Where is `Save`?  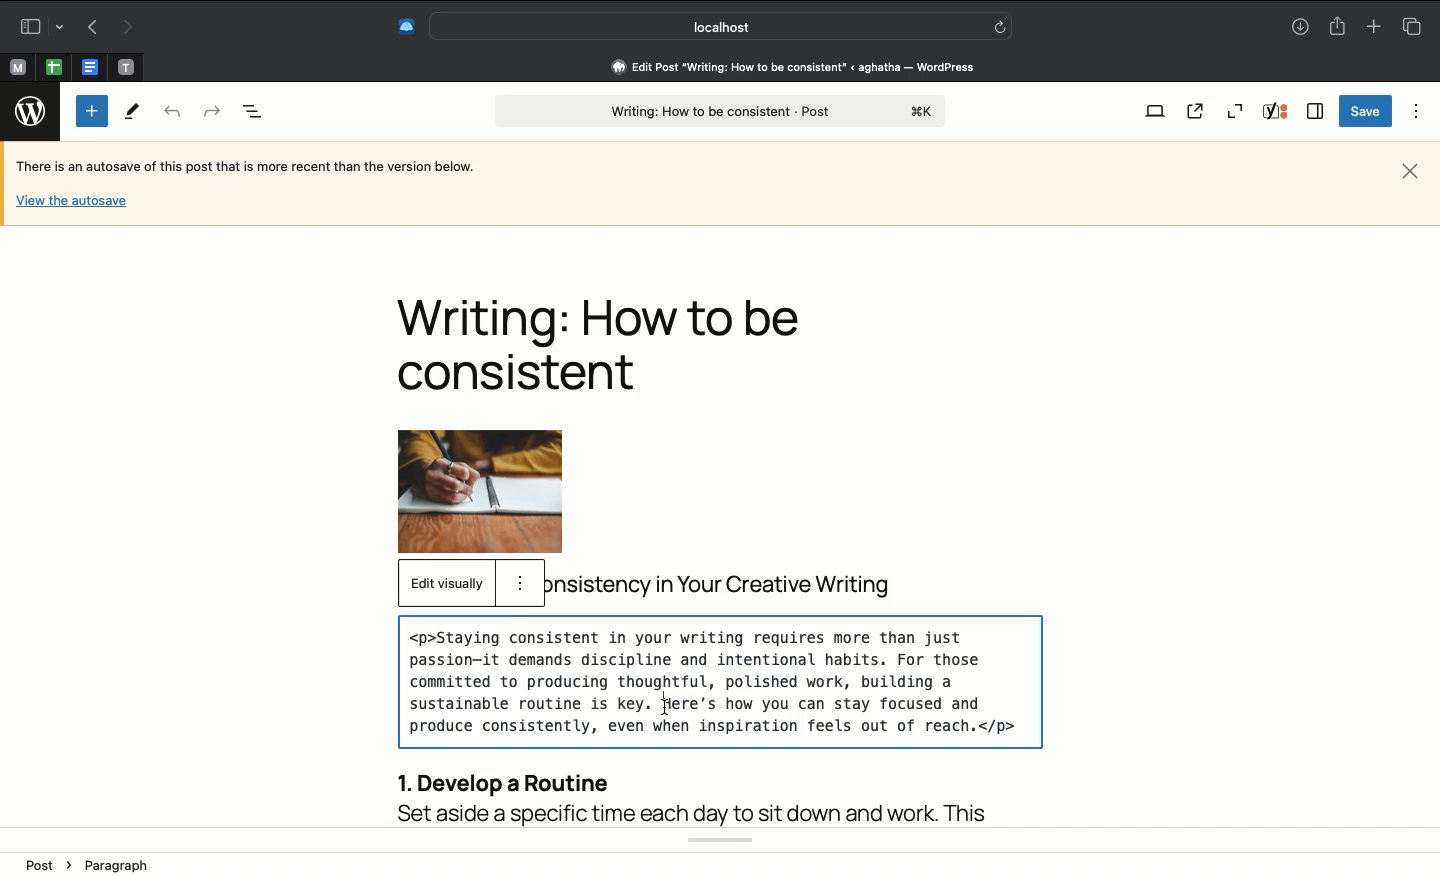 Save is located at coordinates (1363, 112).